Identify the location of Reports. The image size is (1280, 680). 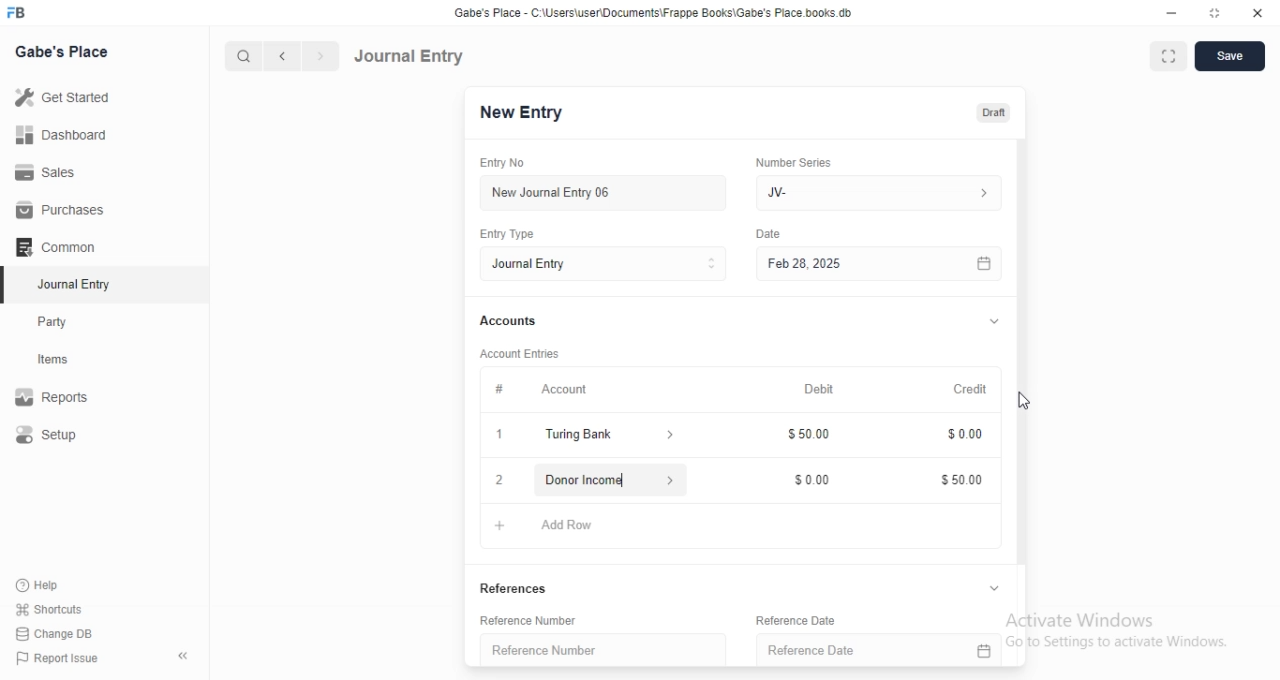
(65, 399).